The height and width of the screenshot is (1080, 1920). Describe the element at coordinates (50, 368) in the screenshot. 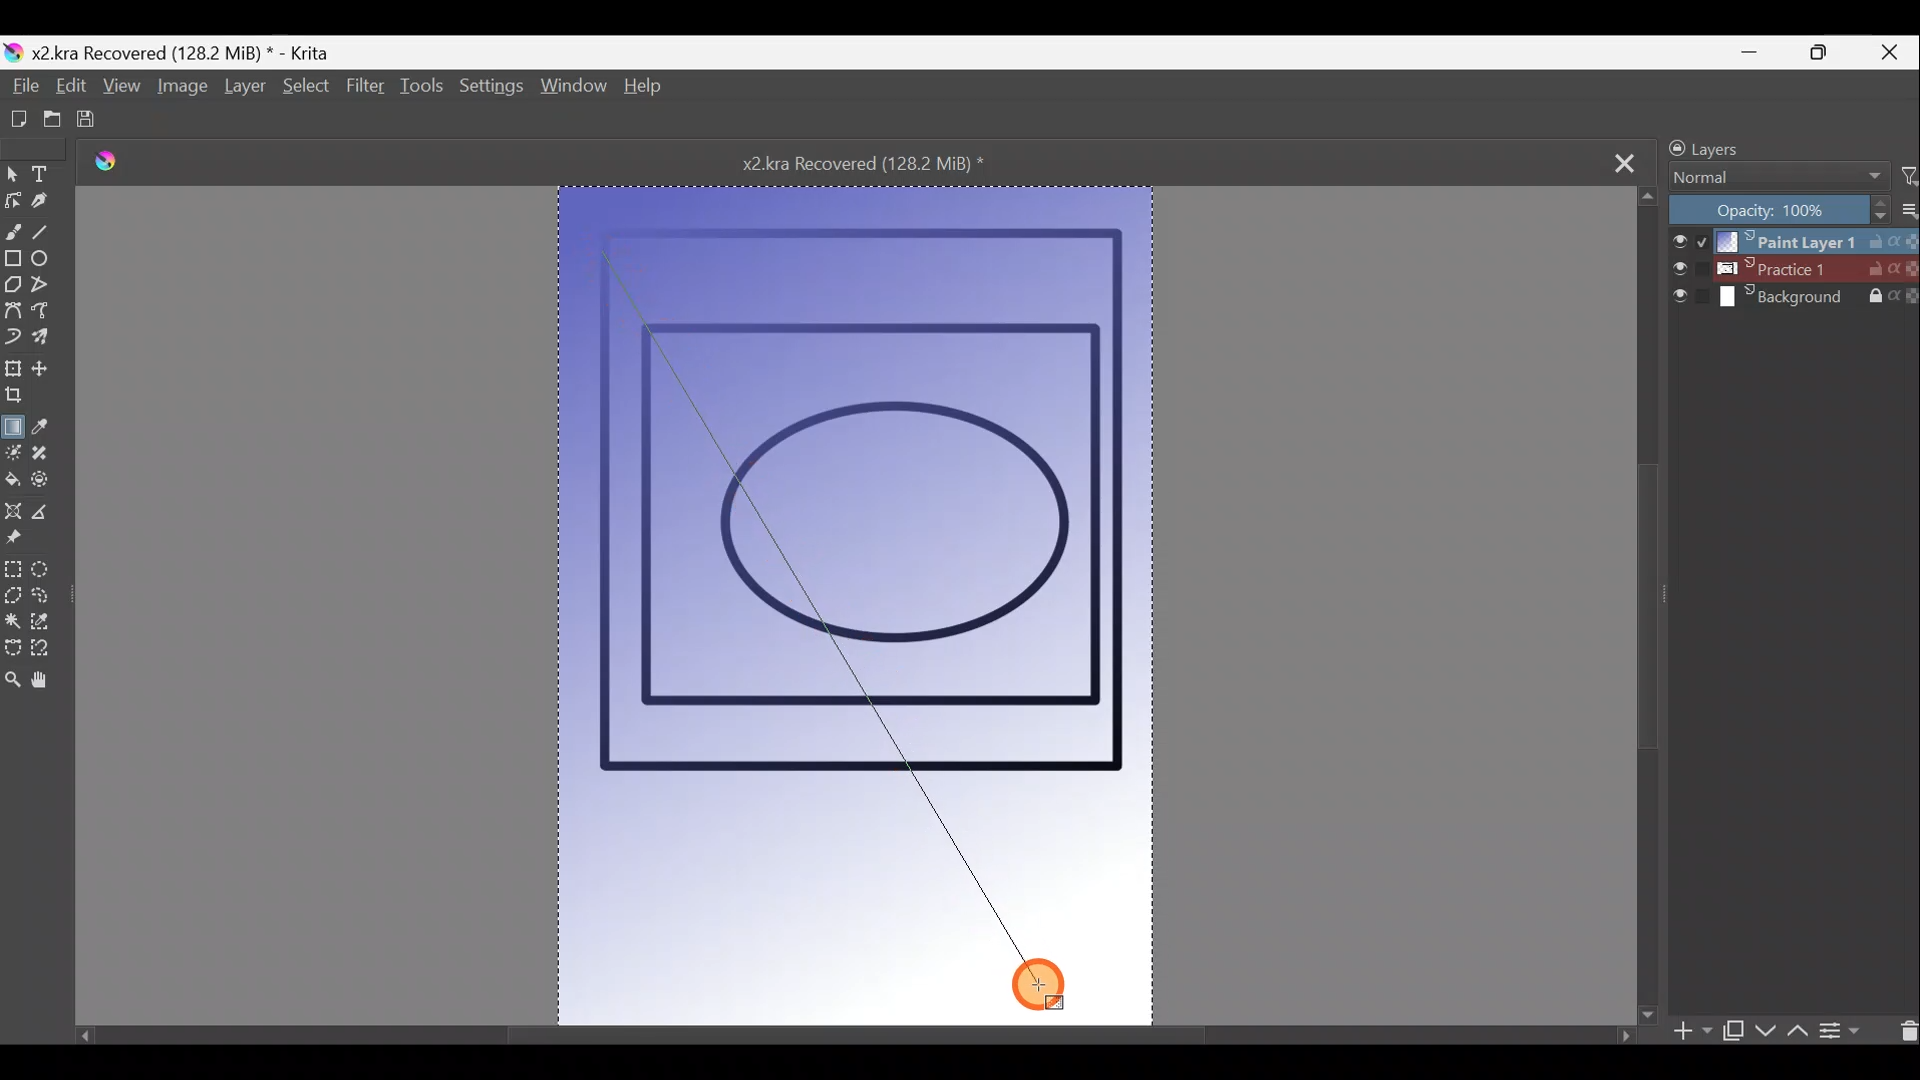

I see `Move a layer` at that location.